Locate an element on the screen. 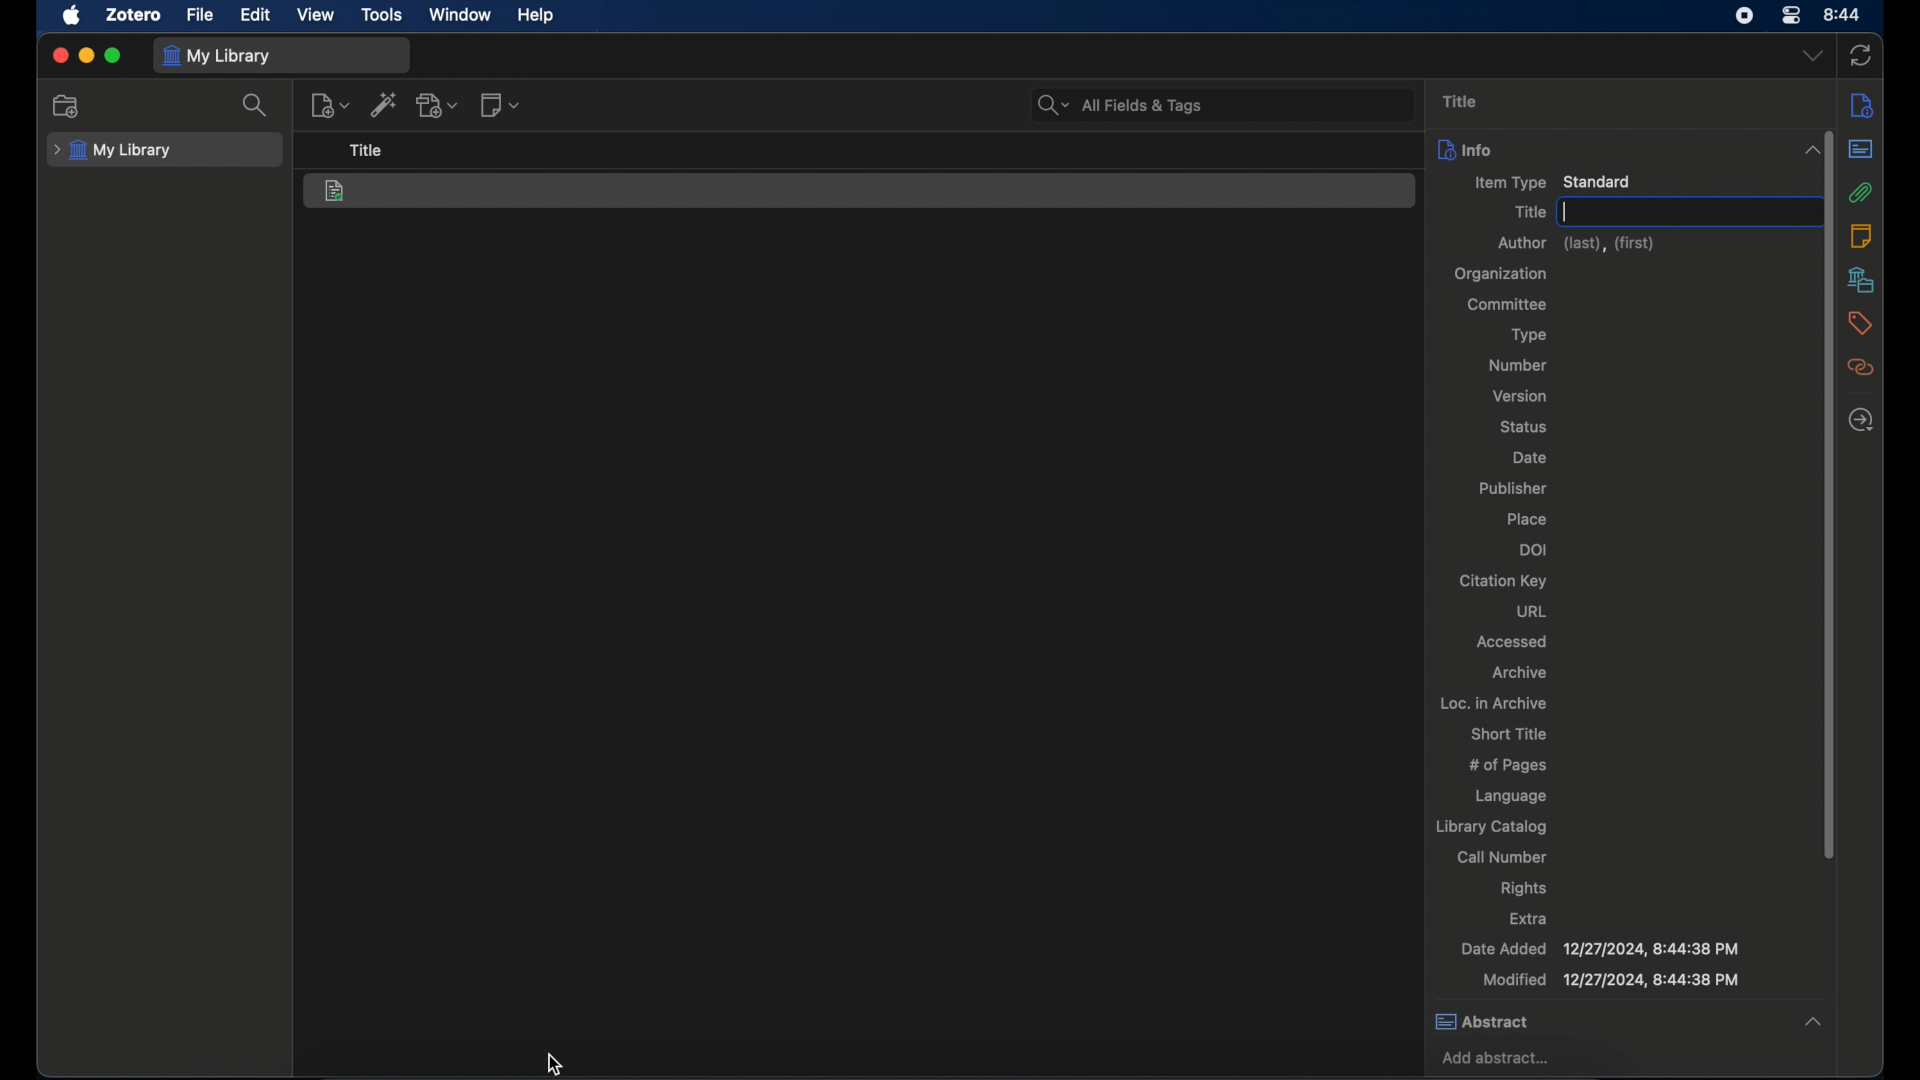  attachments is located at coordinates (1861, 192).